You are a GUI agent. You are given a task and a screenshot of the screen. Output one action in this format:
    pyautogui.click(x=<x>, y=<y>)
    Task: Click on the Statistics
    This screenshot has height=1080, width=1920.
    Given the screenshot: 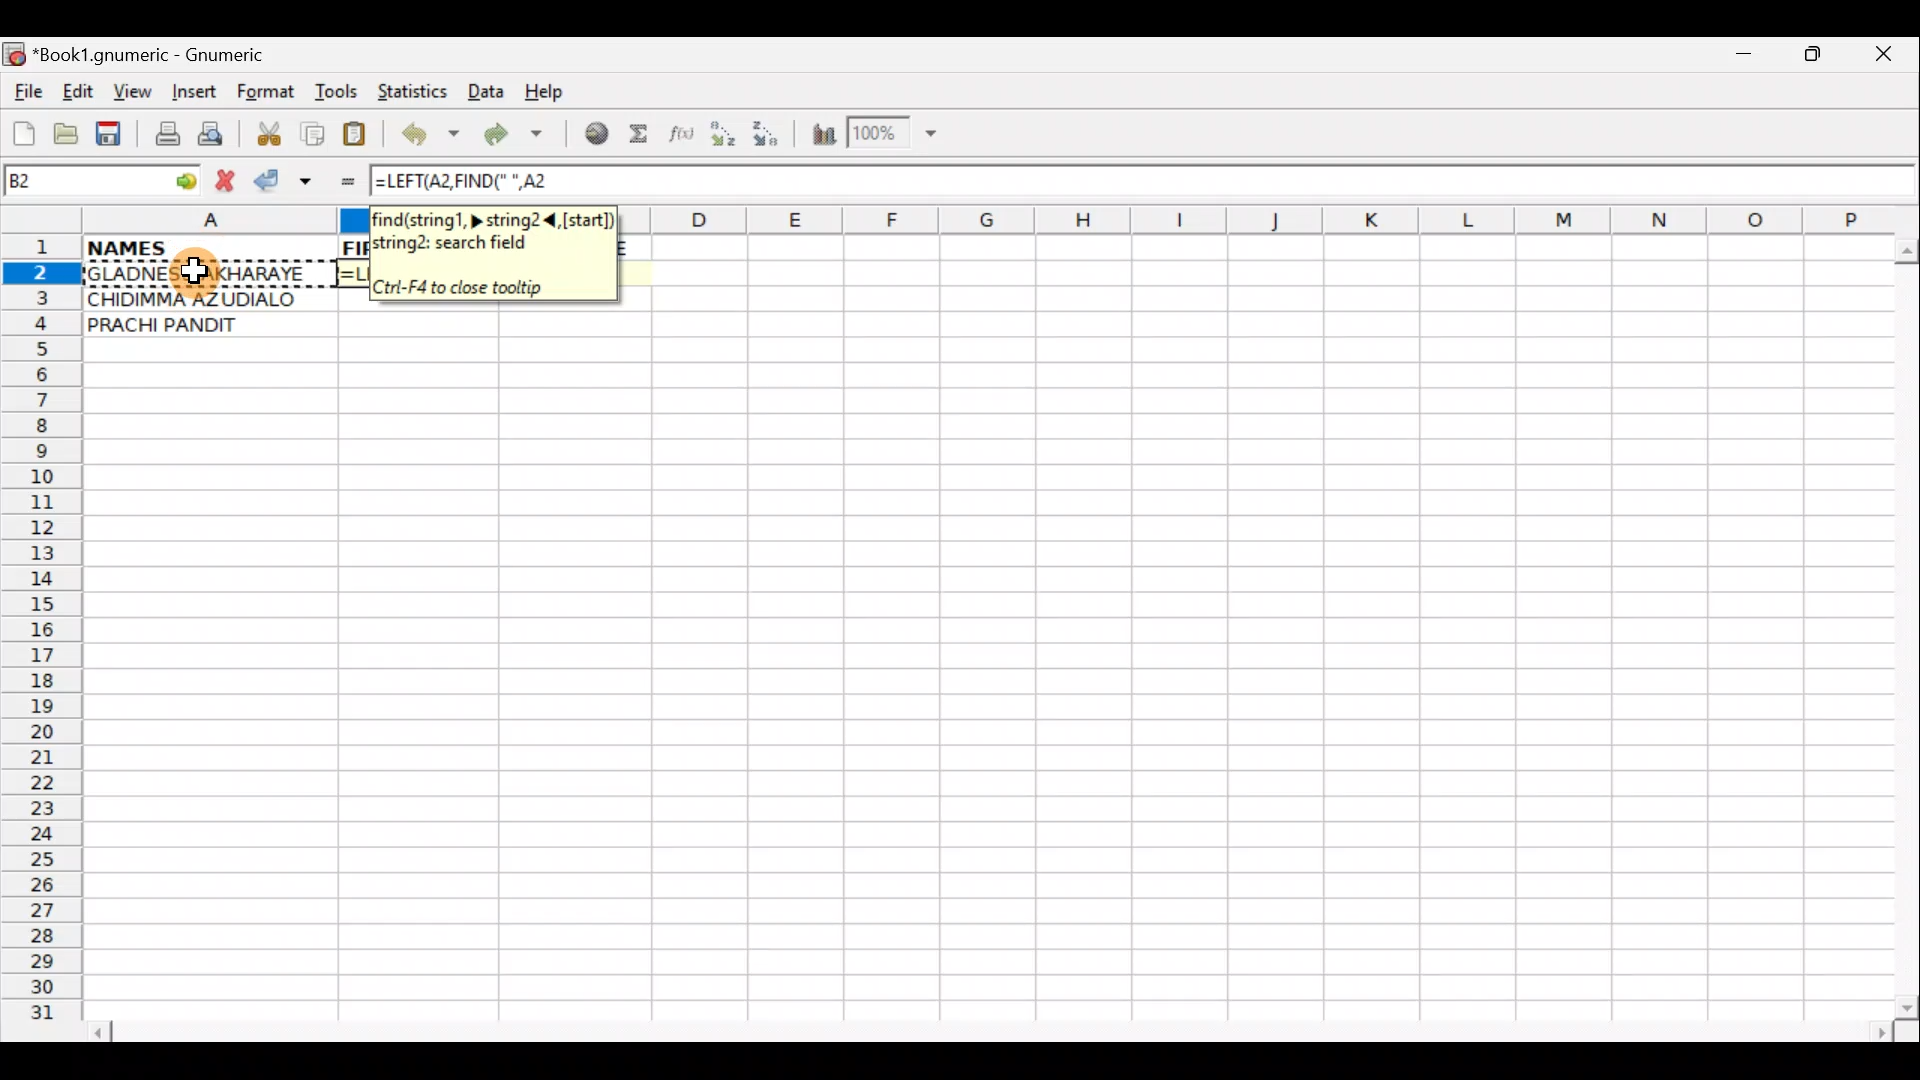 What is the action you would take?
    pyautogui.click(x=418, y=90)
    